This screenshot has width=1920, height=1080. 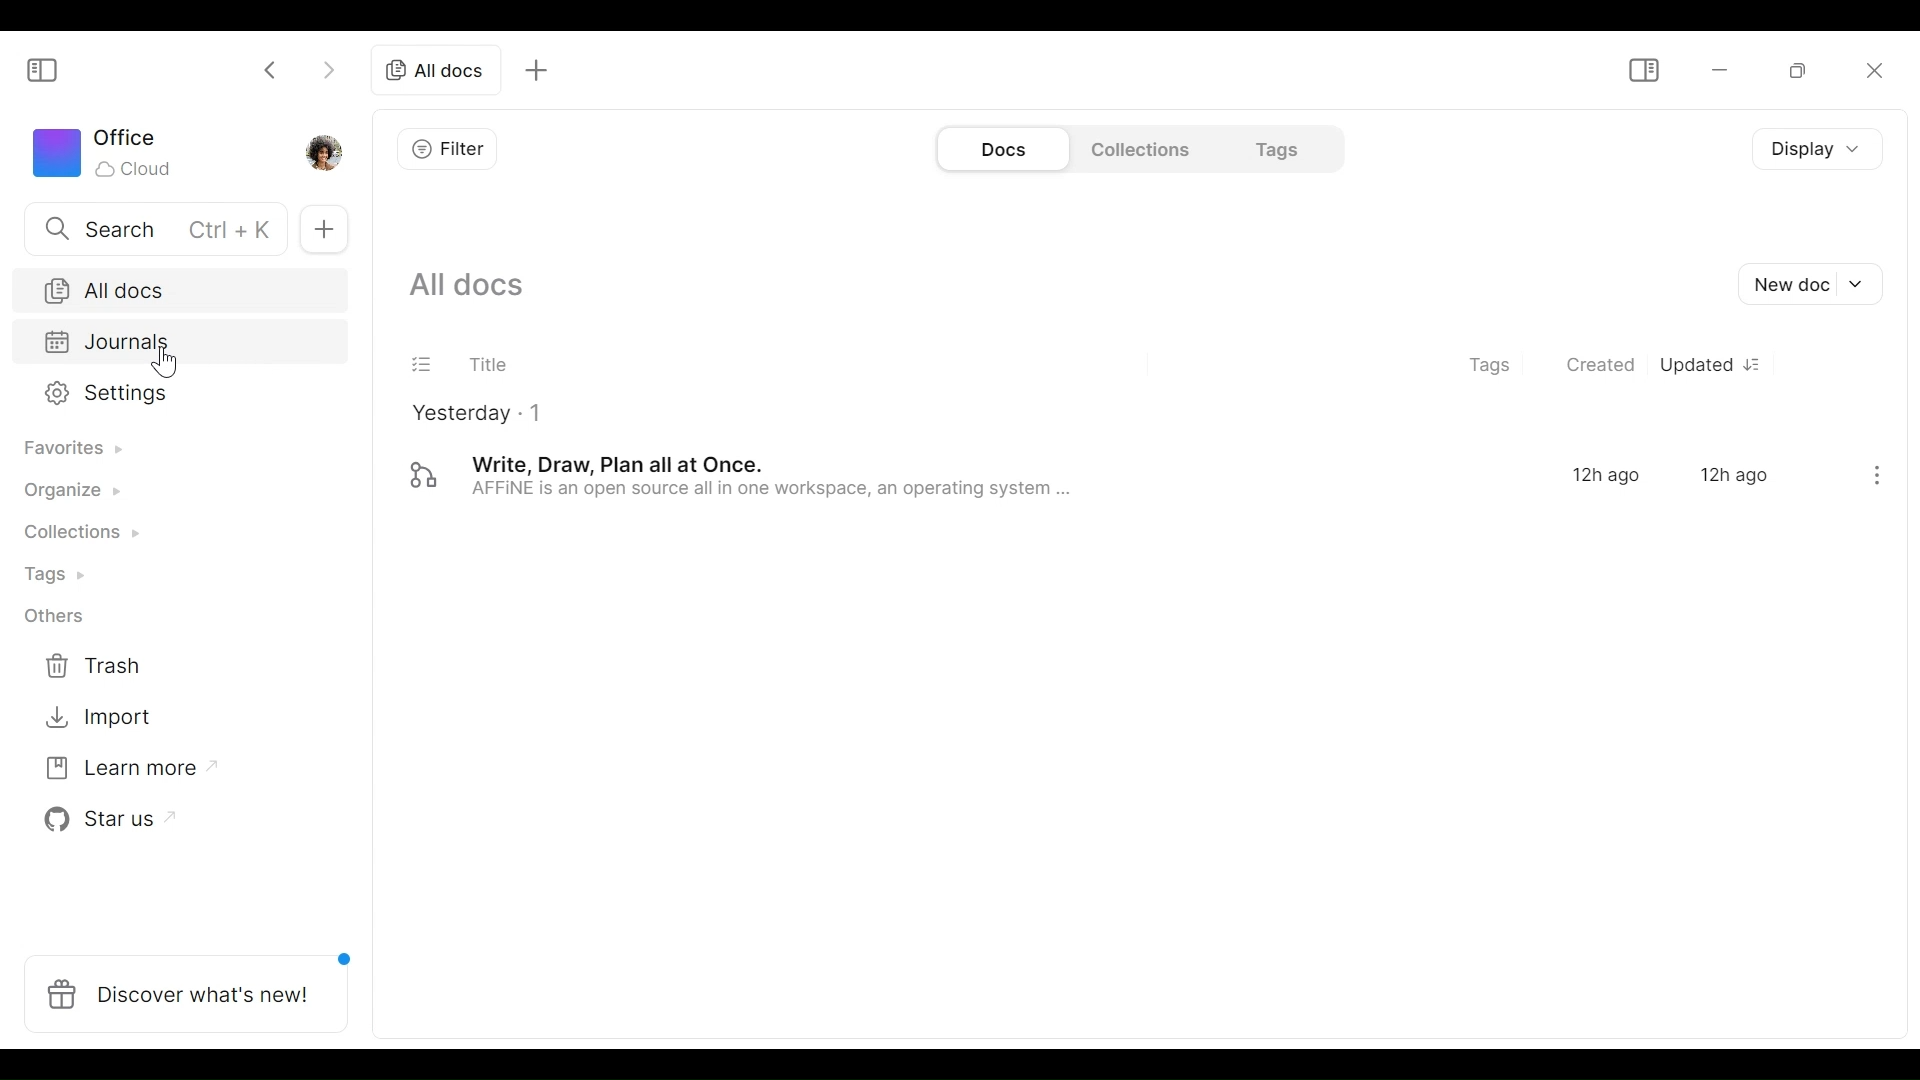 What do you see at coordinates (104, 820) in the screenshot?
I see `Star us` at bounding box center [104, 820].